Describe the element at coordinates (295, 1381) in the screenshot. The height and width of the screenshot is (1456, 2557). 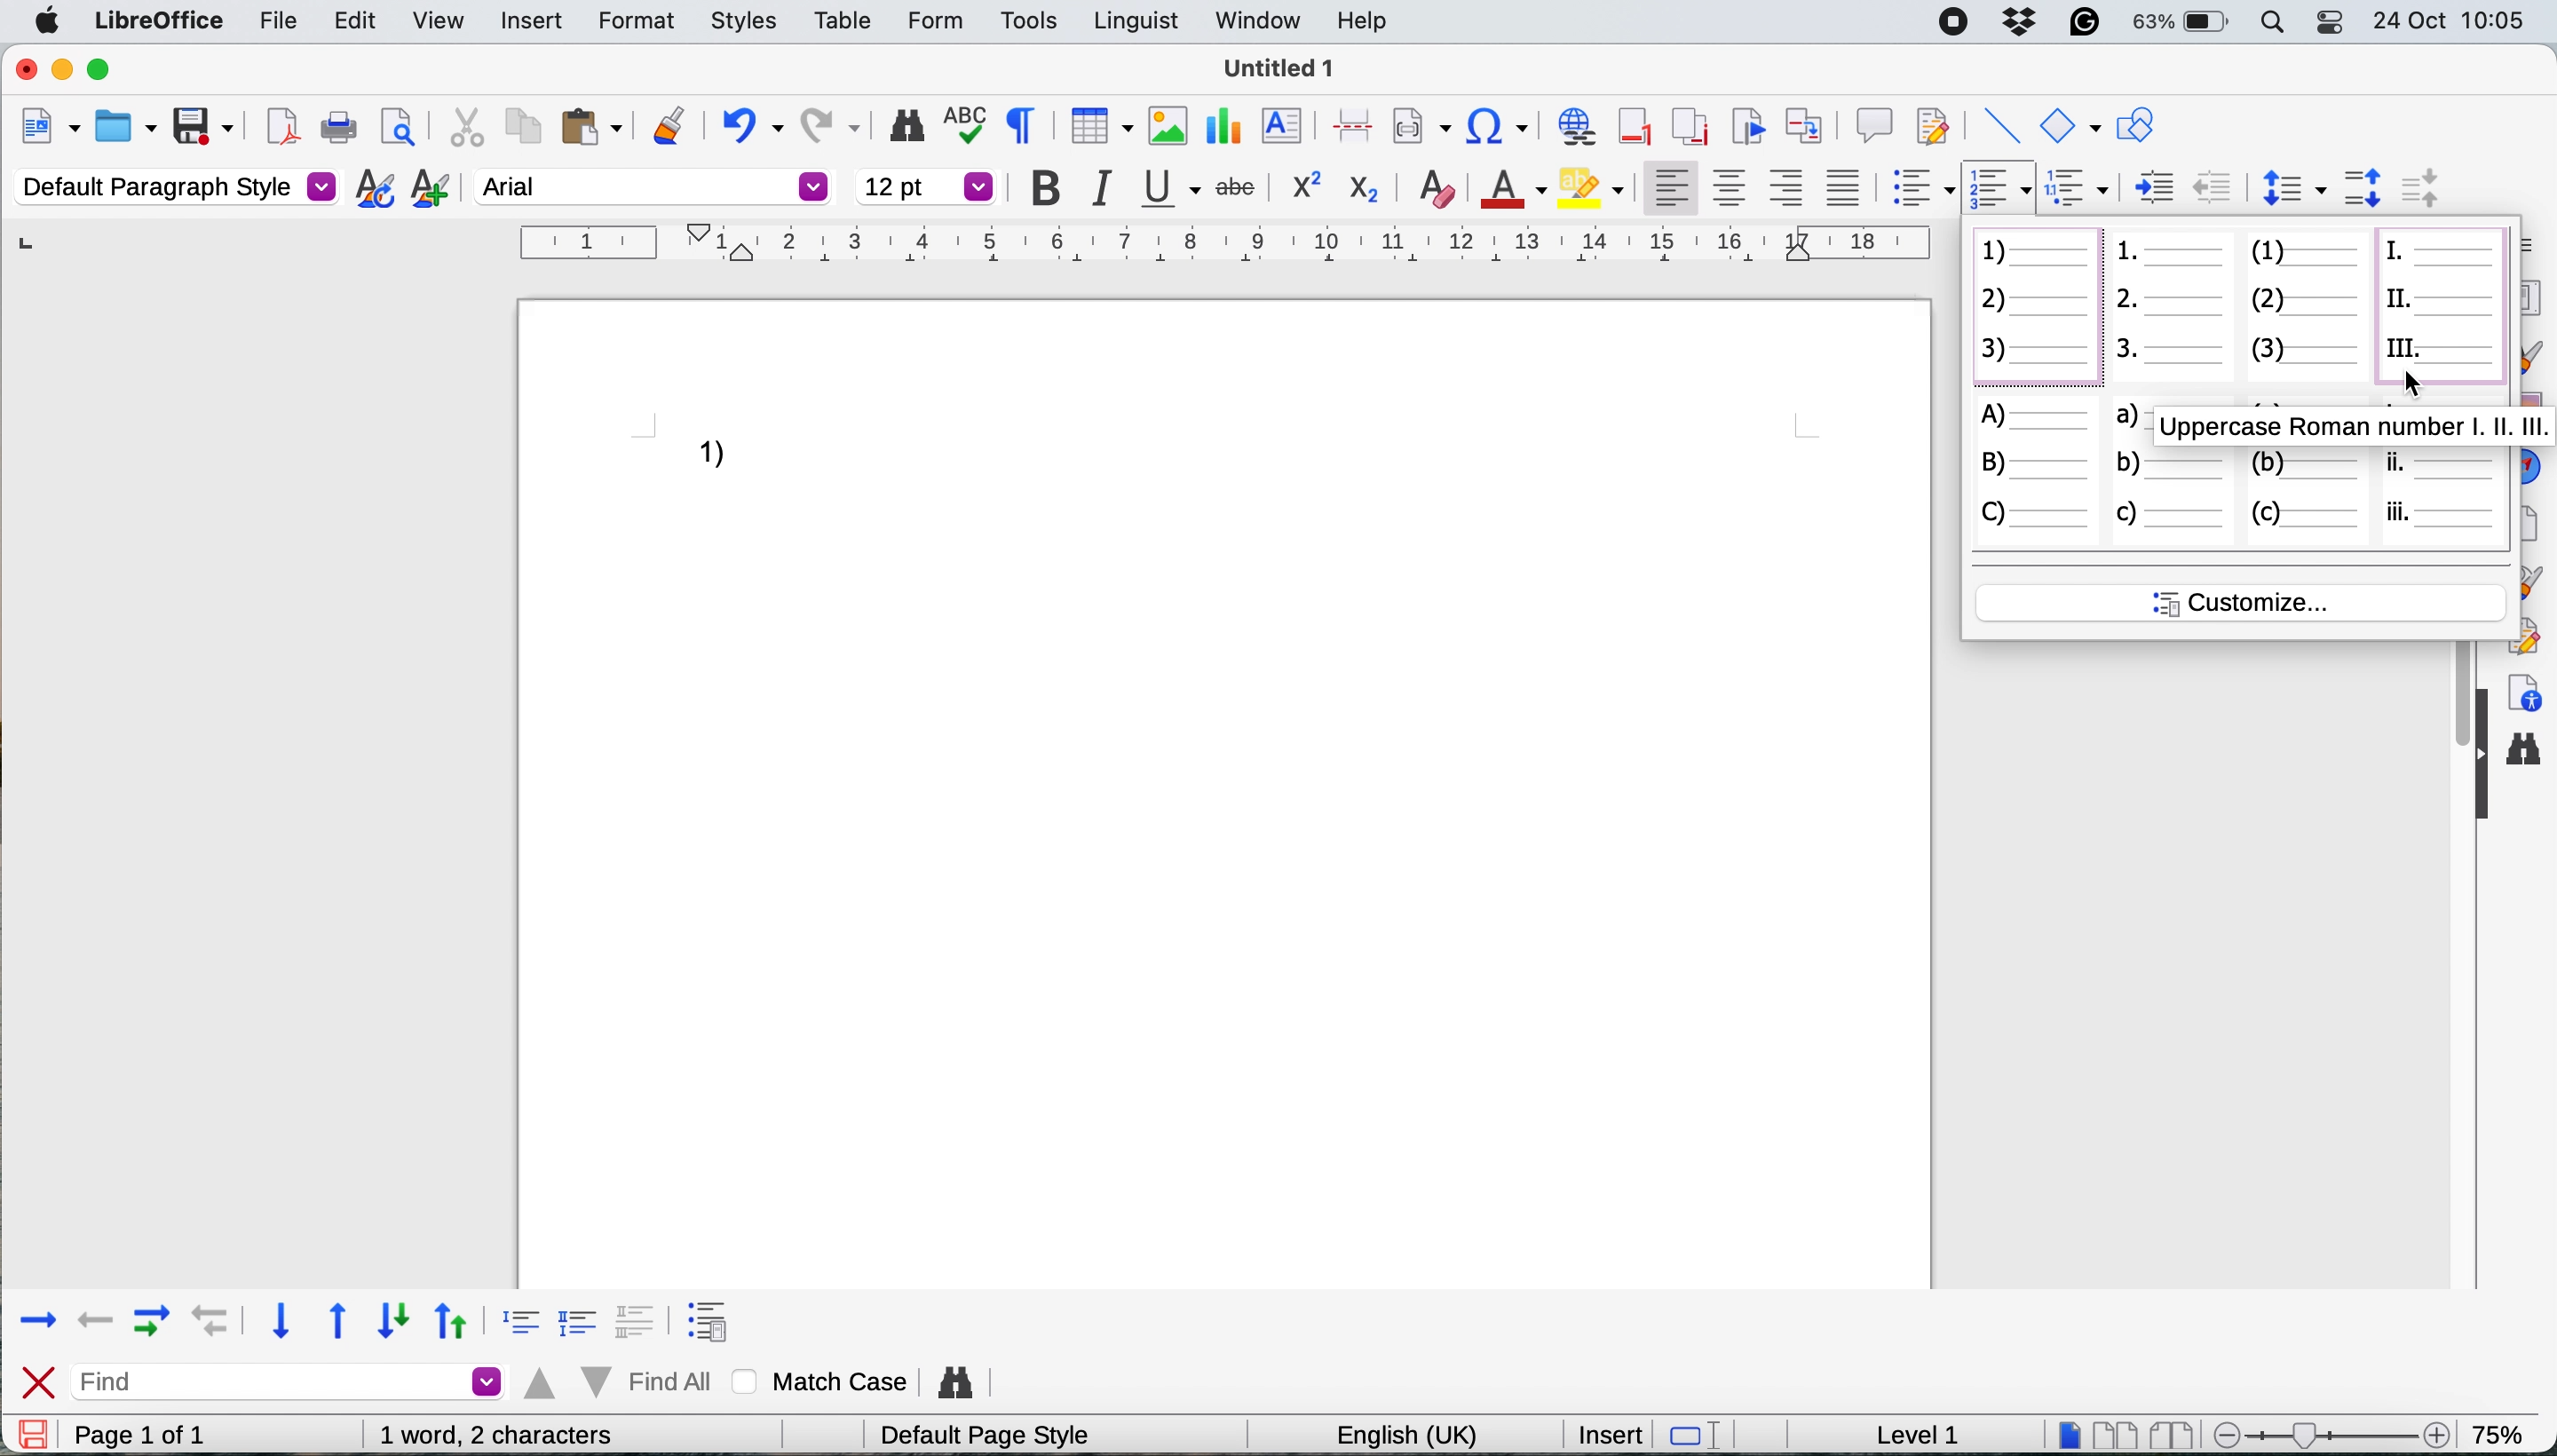
I see `find` at that location.